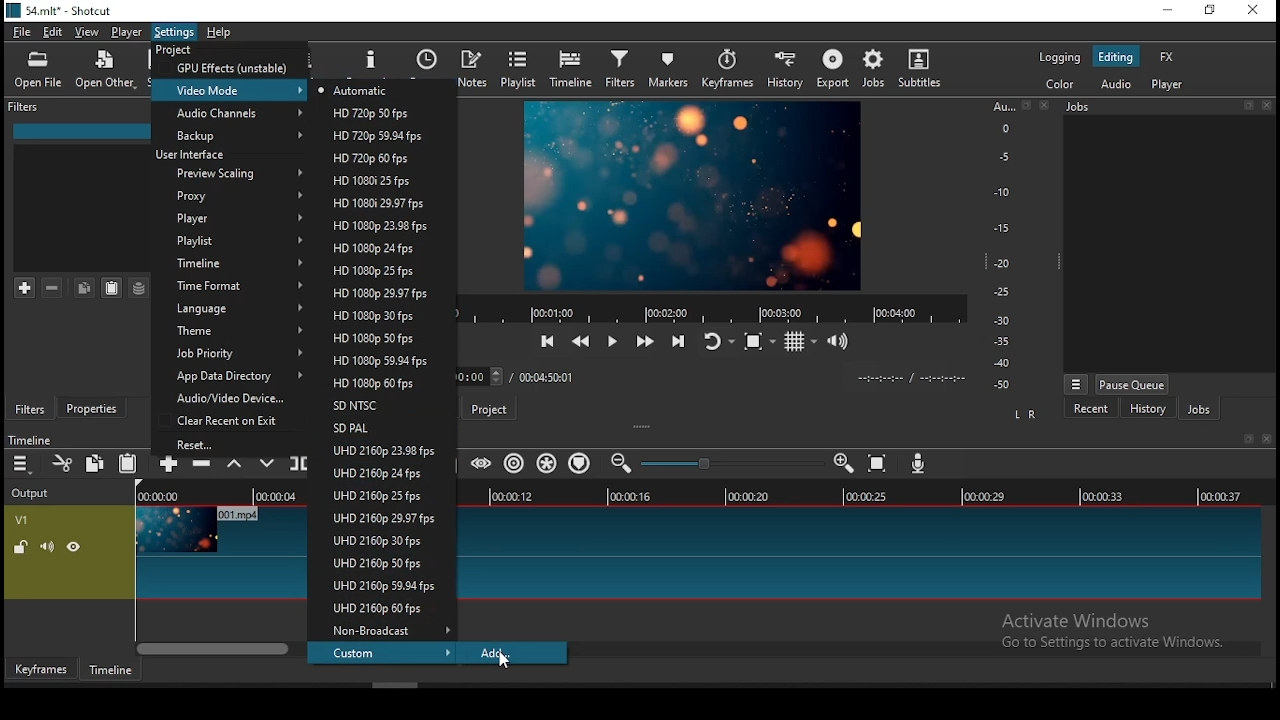  Describe the element at coordinates (380, 270) in the screenshot. I see `resolution option` at that location.